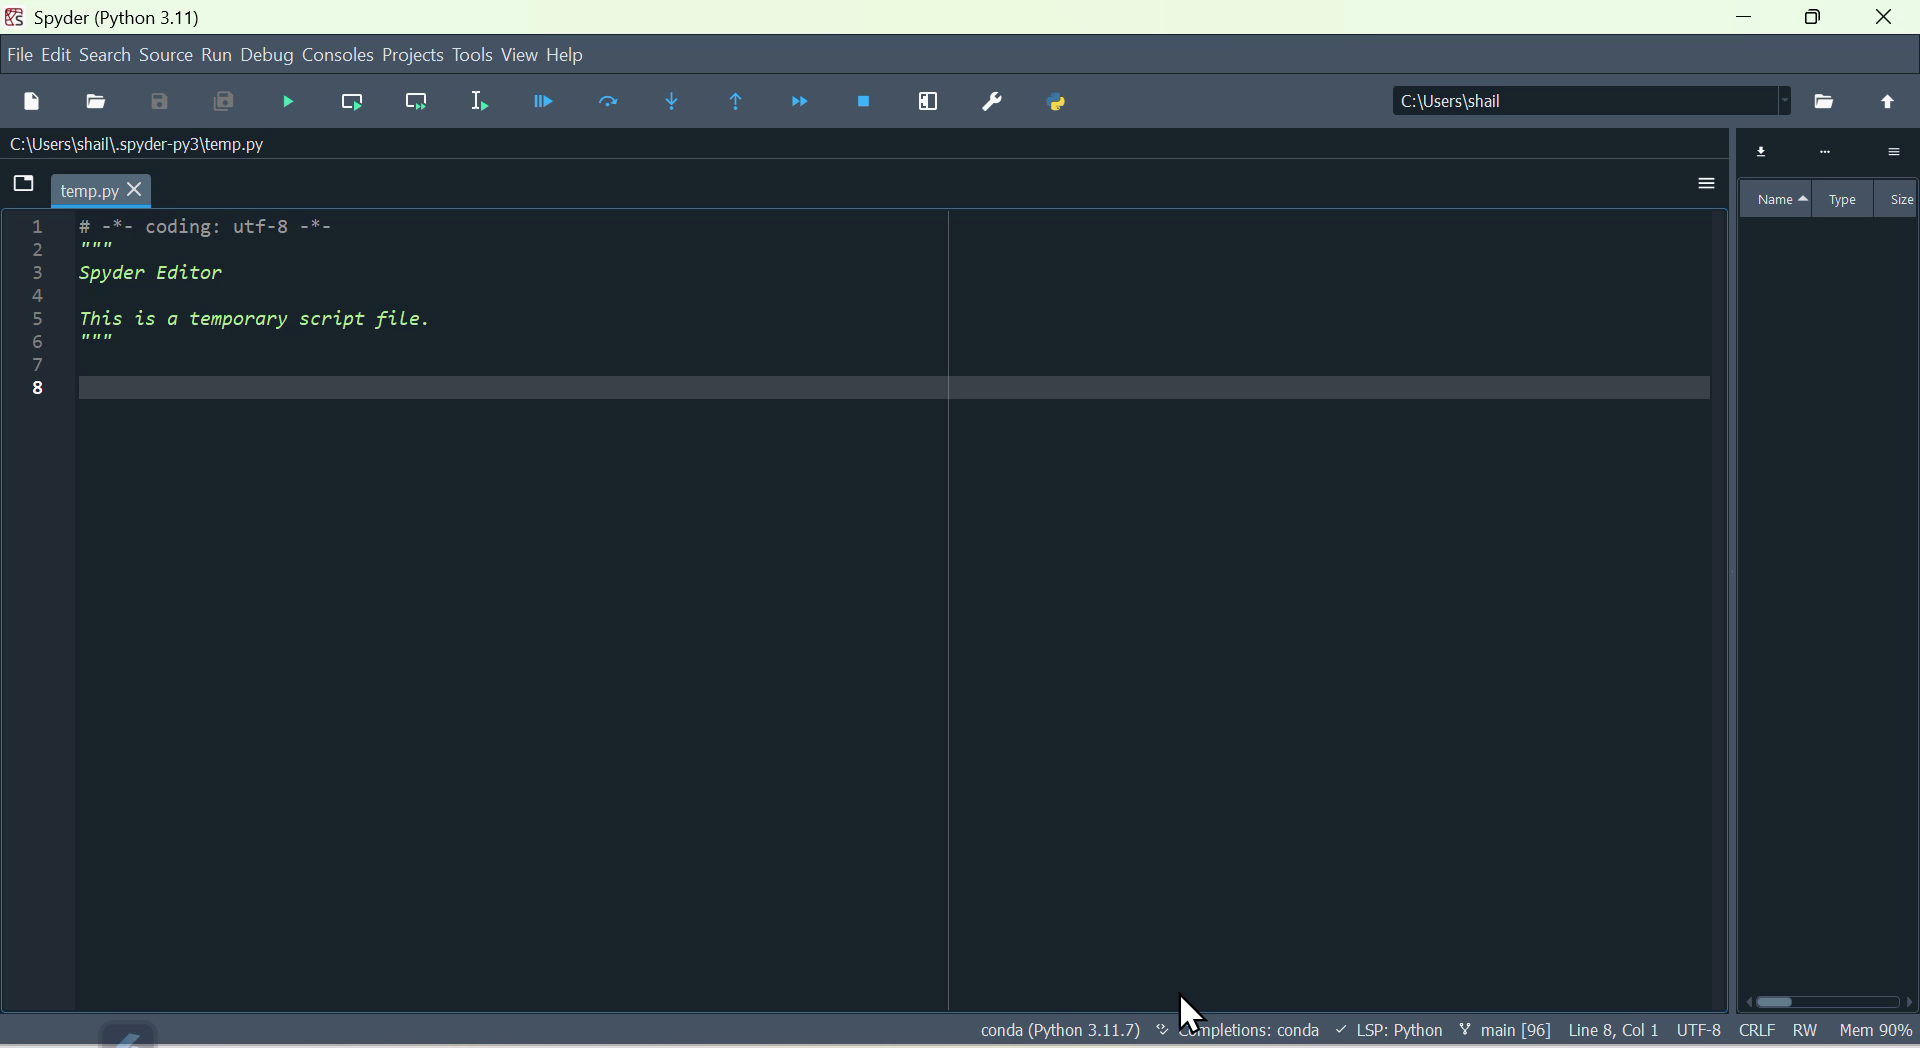 This screenshot has width=1920, height=1048. Describe the element at coordinates (219, 103) in the screenshot. I see `Save all` at that location.